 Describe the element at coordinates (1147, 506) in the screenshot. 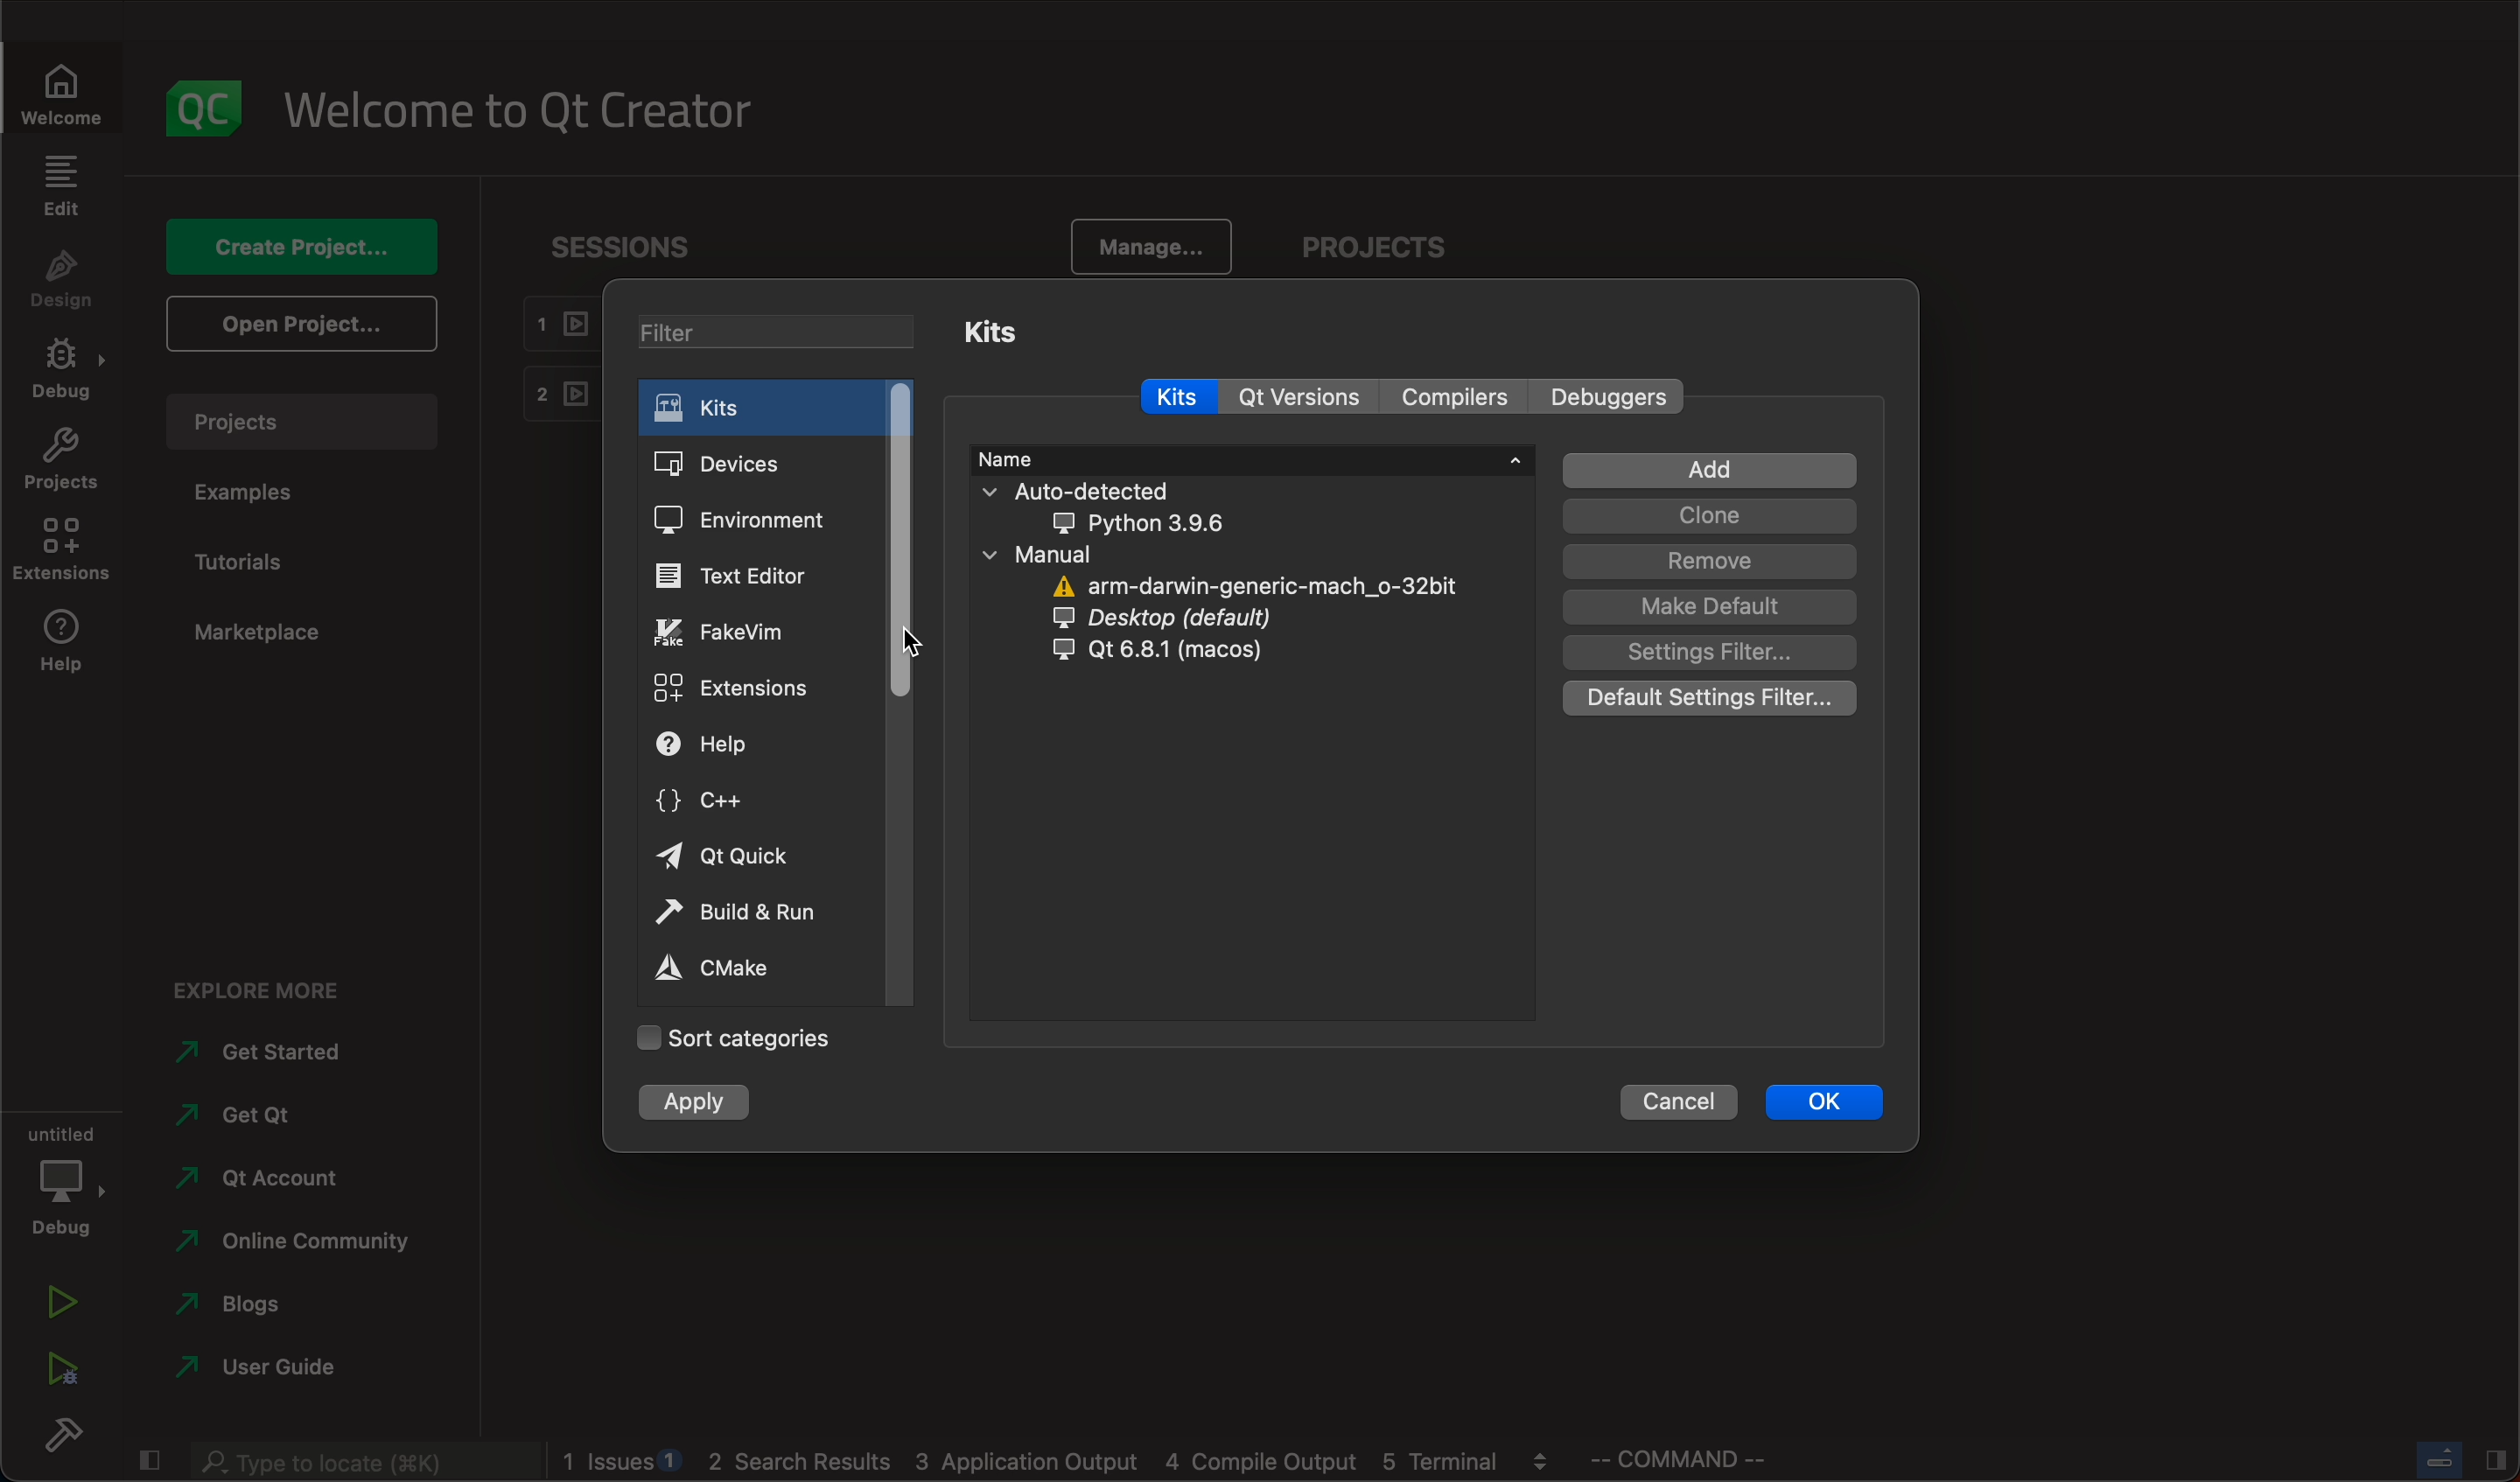

I see `auto detected` at that location.